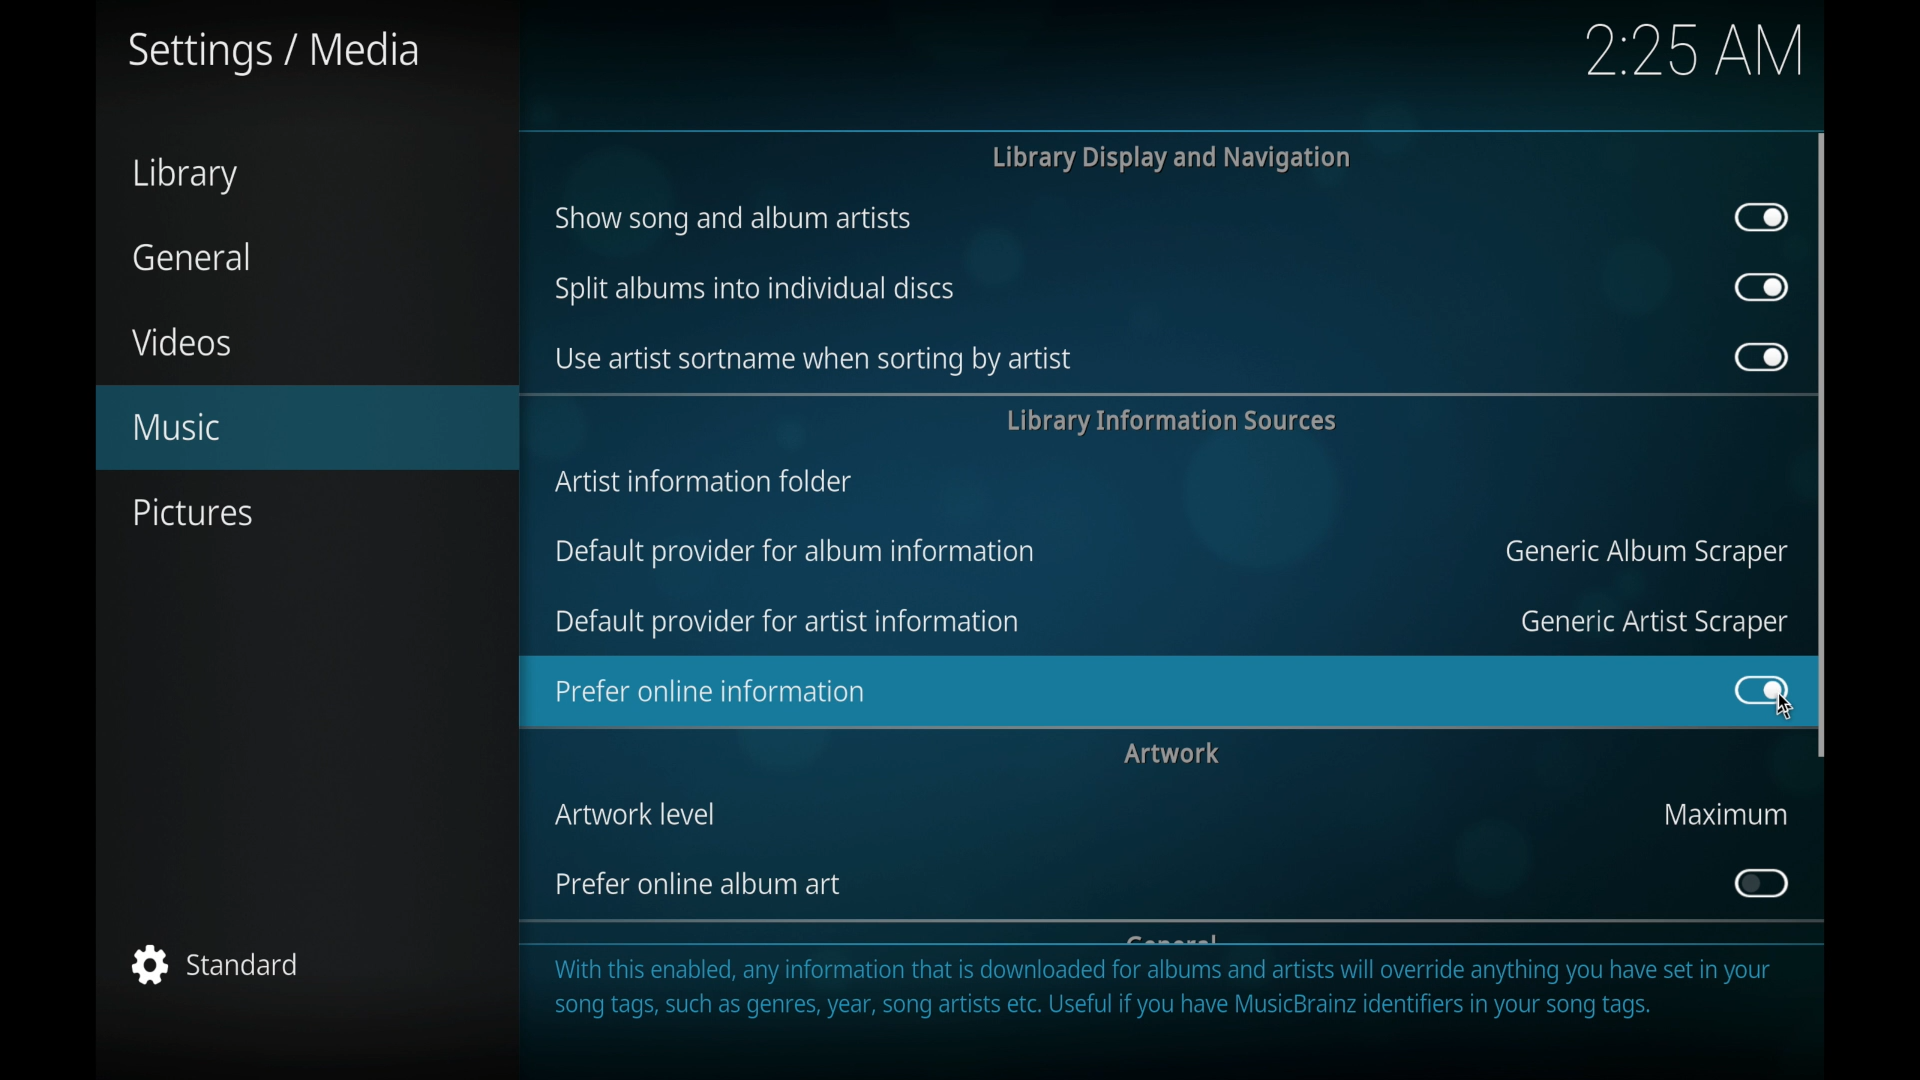 The image size is (1920, 1080). What do you see at coordinates (191, 257) in the screenshot?
I see `general` at bounding box center [191, 257].